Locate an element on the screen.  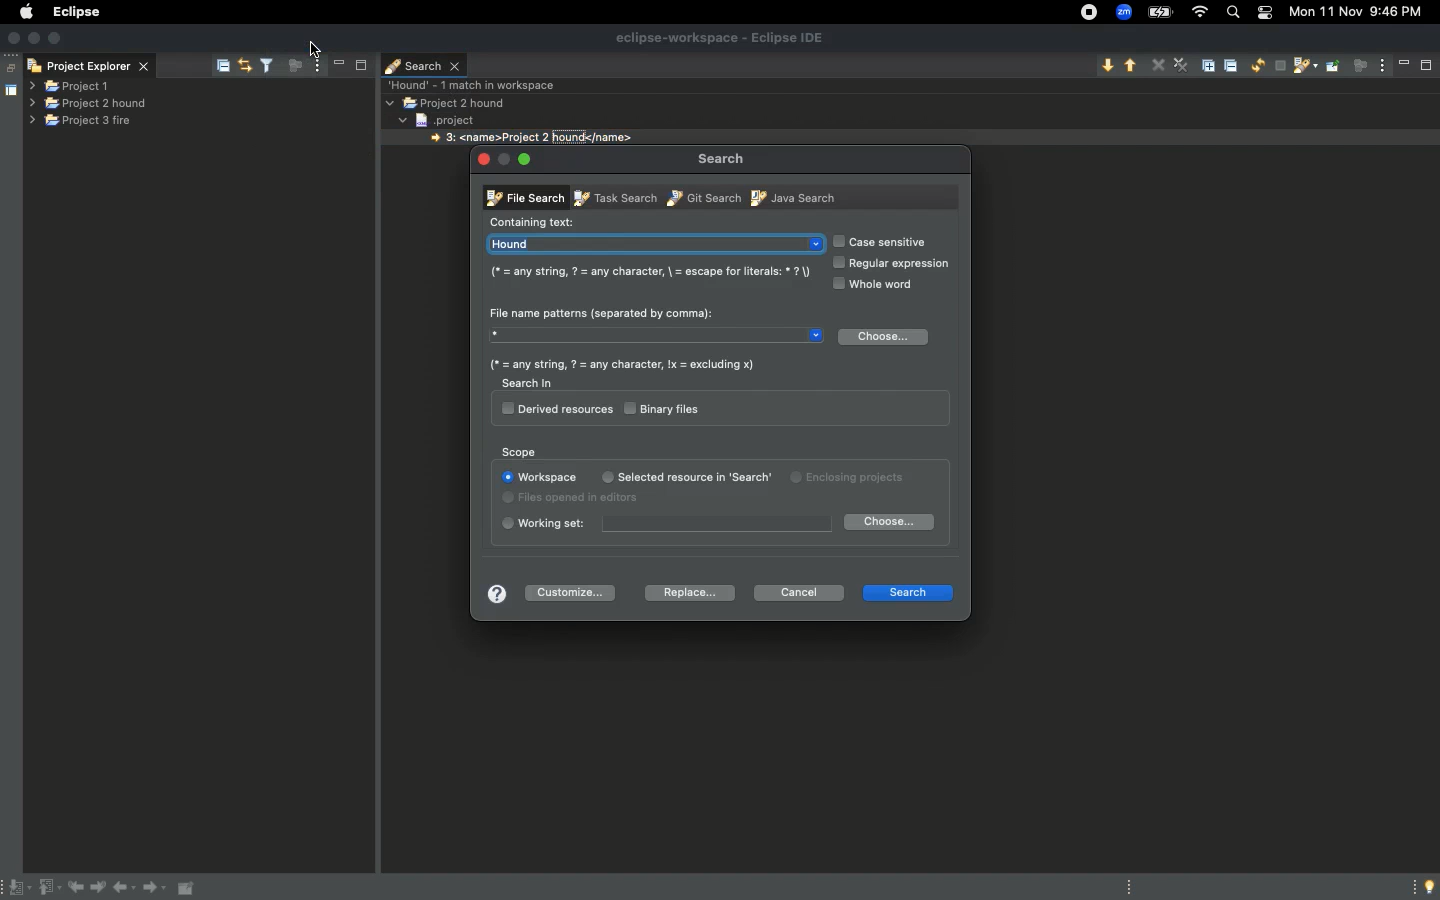
Back is located at coordinates (126, 890).